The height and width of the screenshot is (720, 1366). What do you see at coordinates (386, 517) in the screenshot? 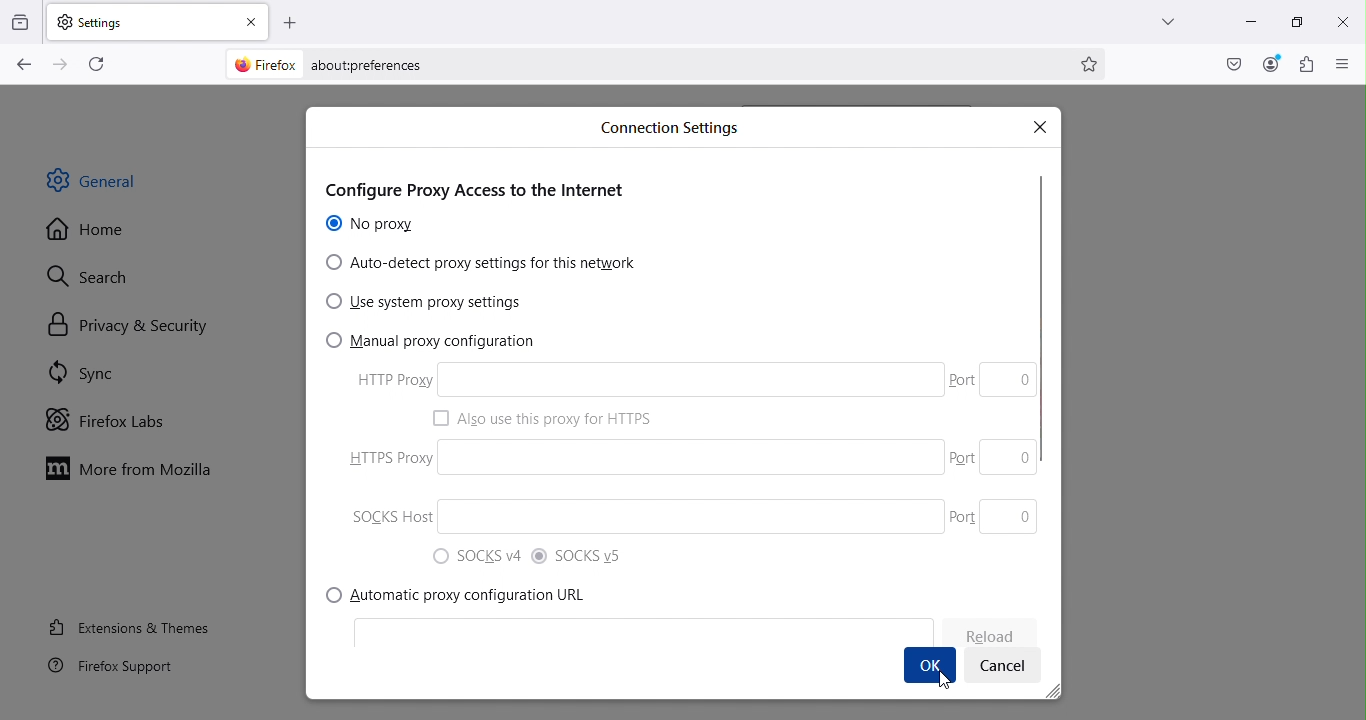
I see `SOCKS Host` at bounding box center [386, 517].